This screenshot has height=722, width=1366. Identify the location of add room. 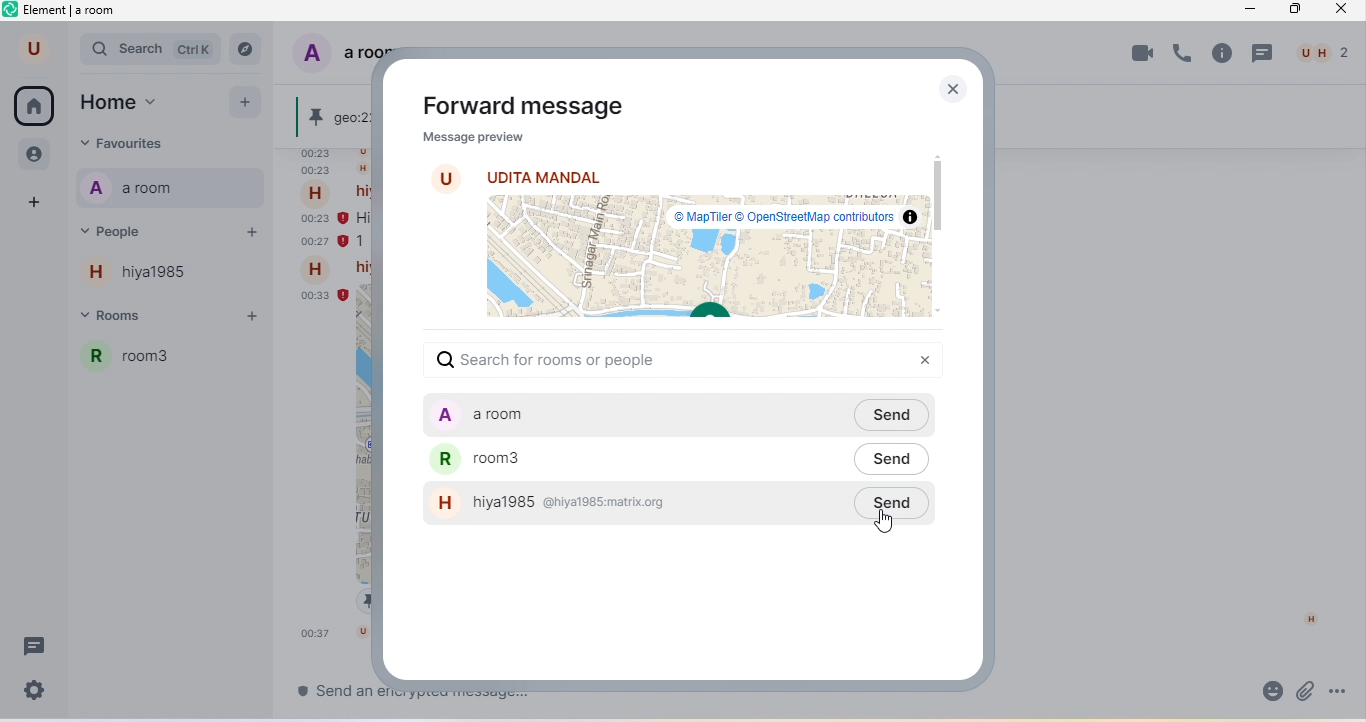
(257, 317).